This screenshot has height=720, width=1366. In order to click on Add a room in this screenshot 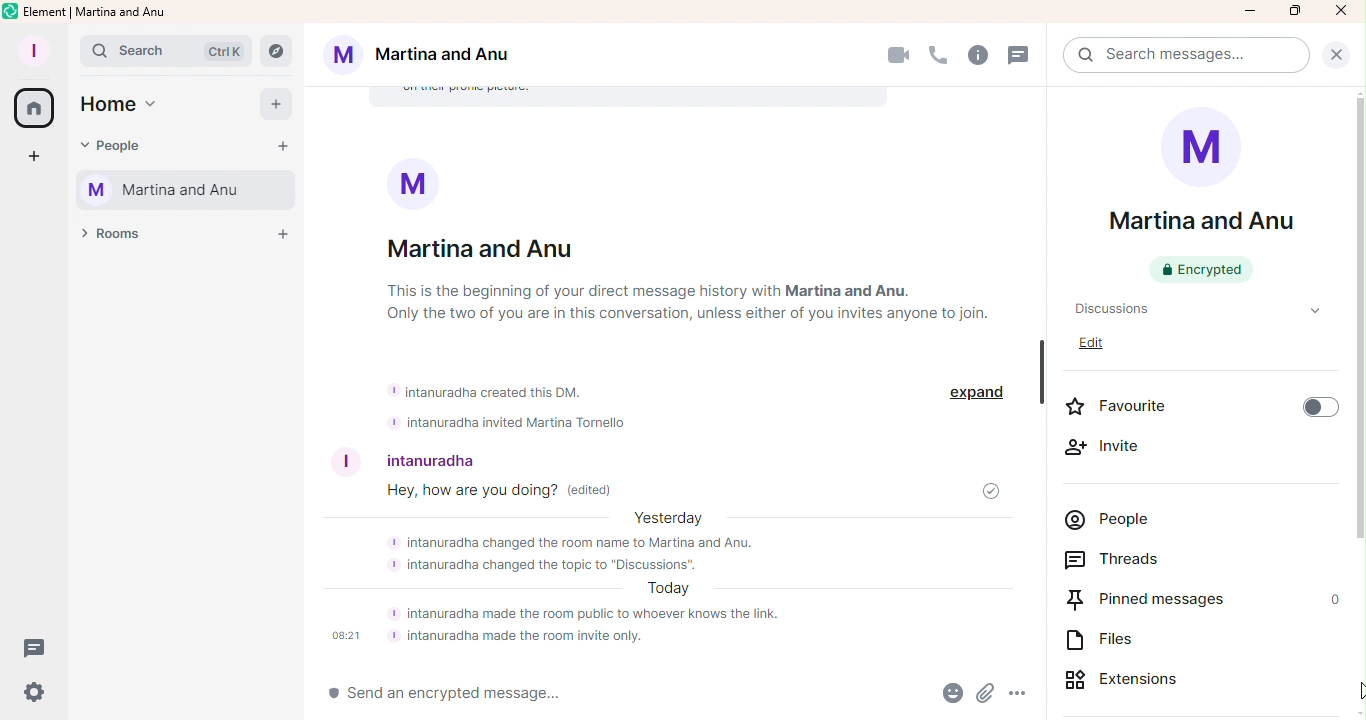, I will do `click(281, 232)`.